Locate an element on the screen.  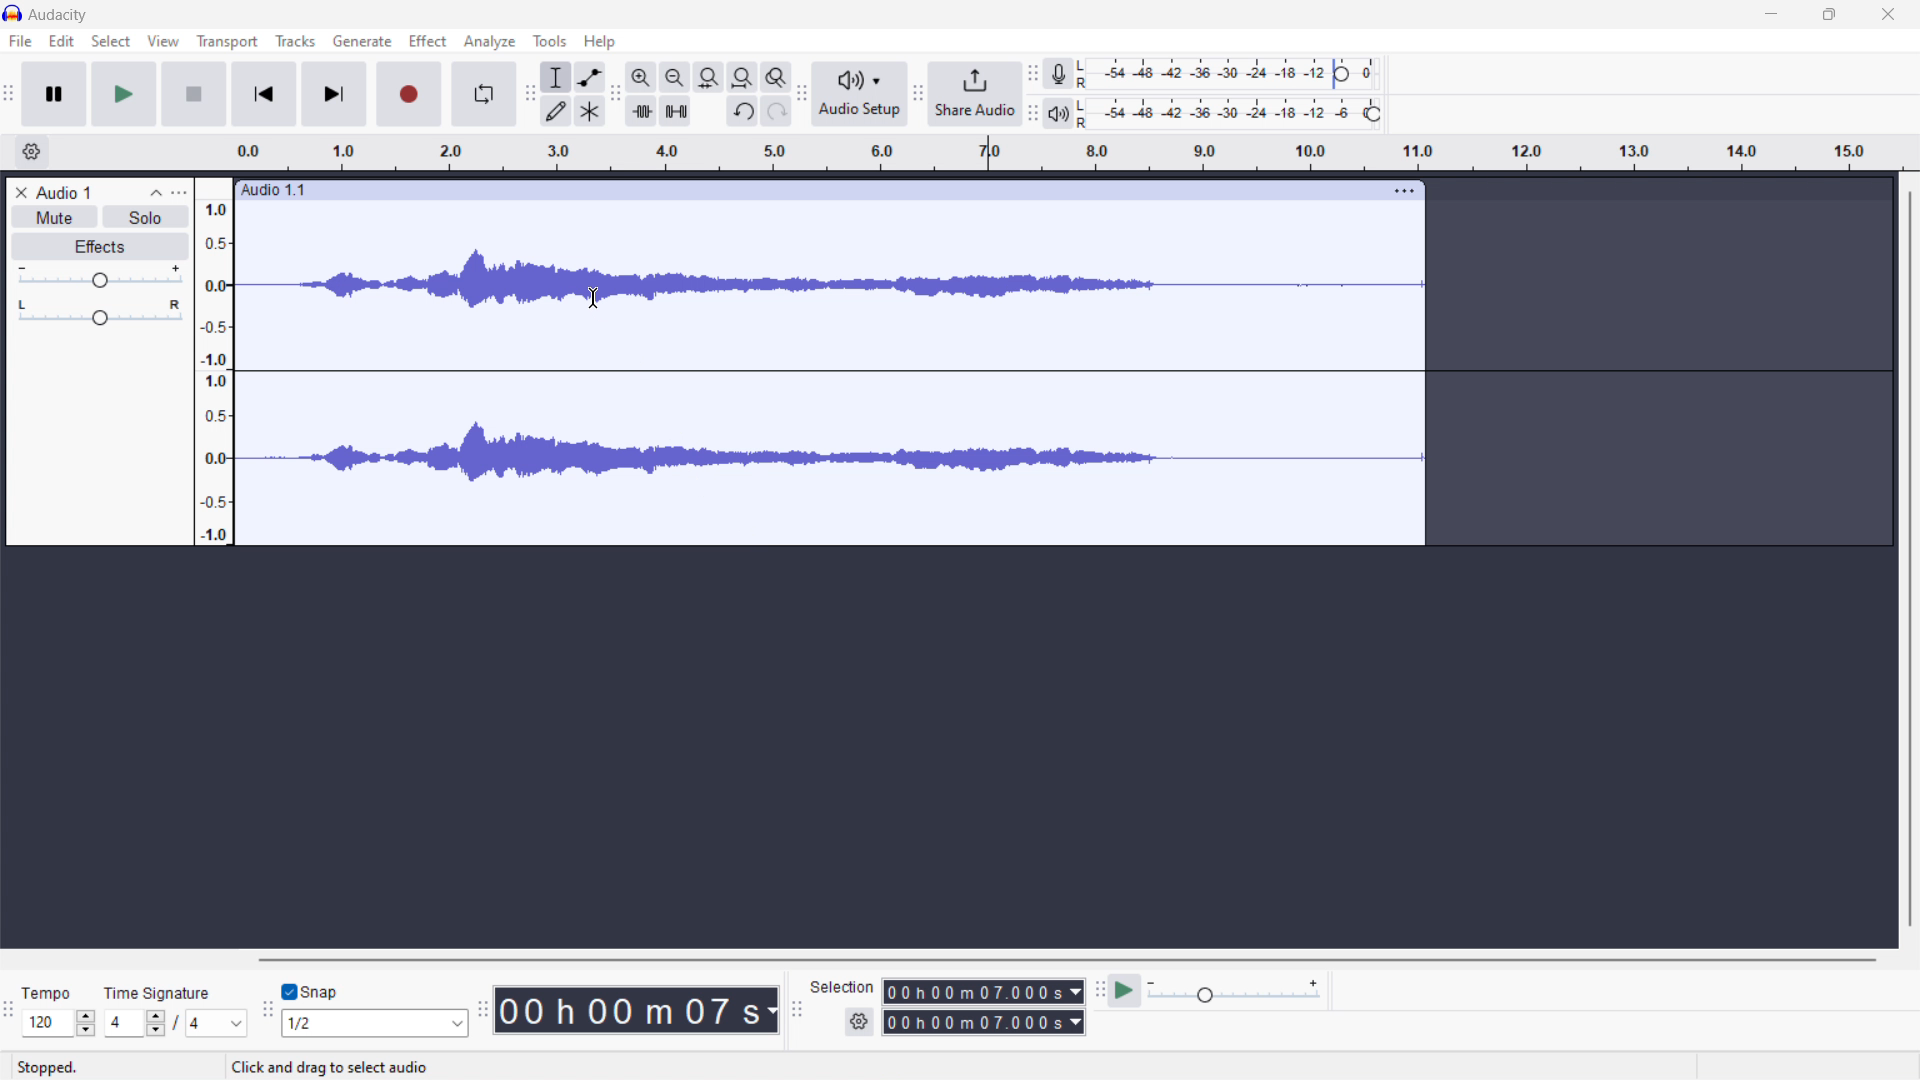
120 is located at coordinates (59, 1023).